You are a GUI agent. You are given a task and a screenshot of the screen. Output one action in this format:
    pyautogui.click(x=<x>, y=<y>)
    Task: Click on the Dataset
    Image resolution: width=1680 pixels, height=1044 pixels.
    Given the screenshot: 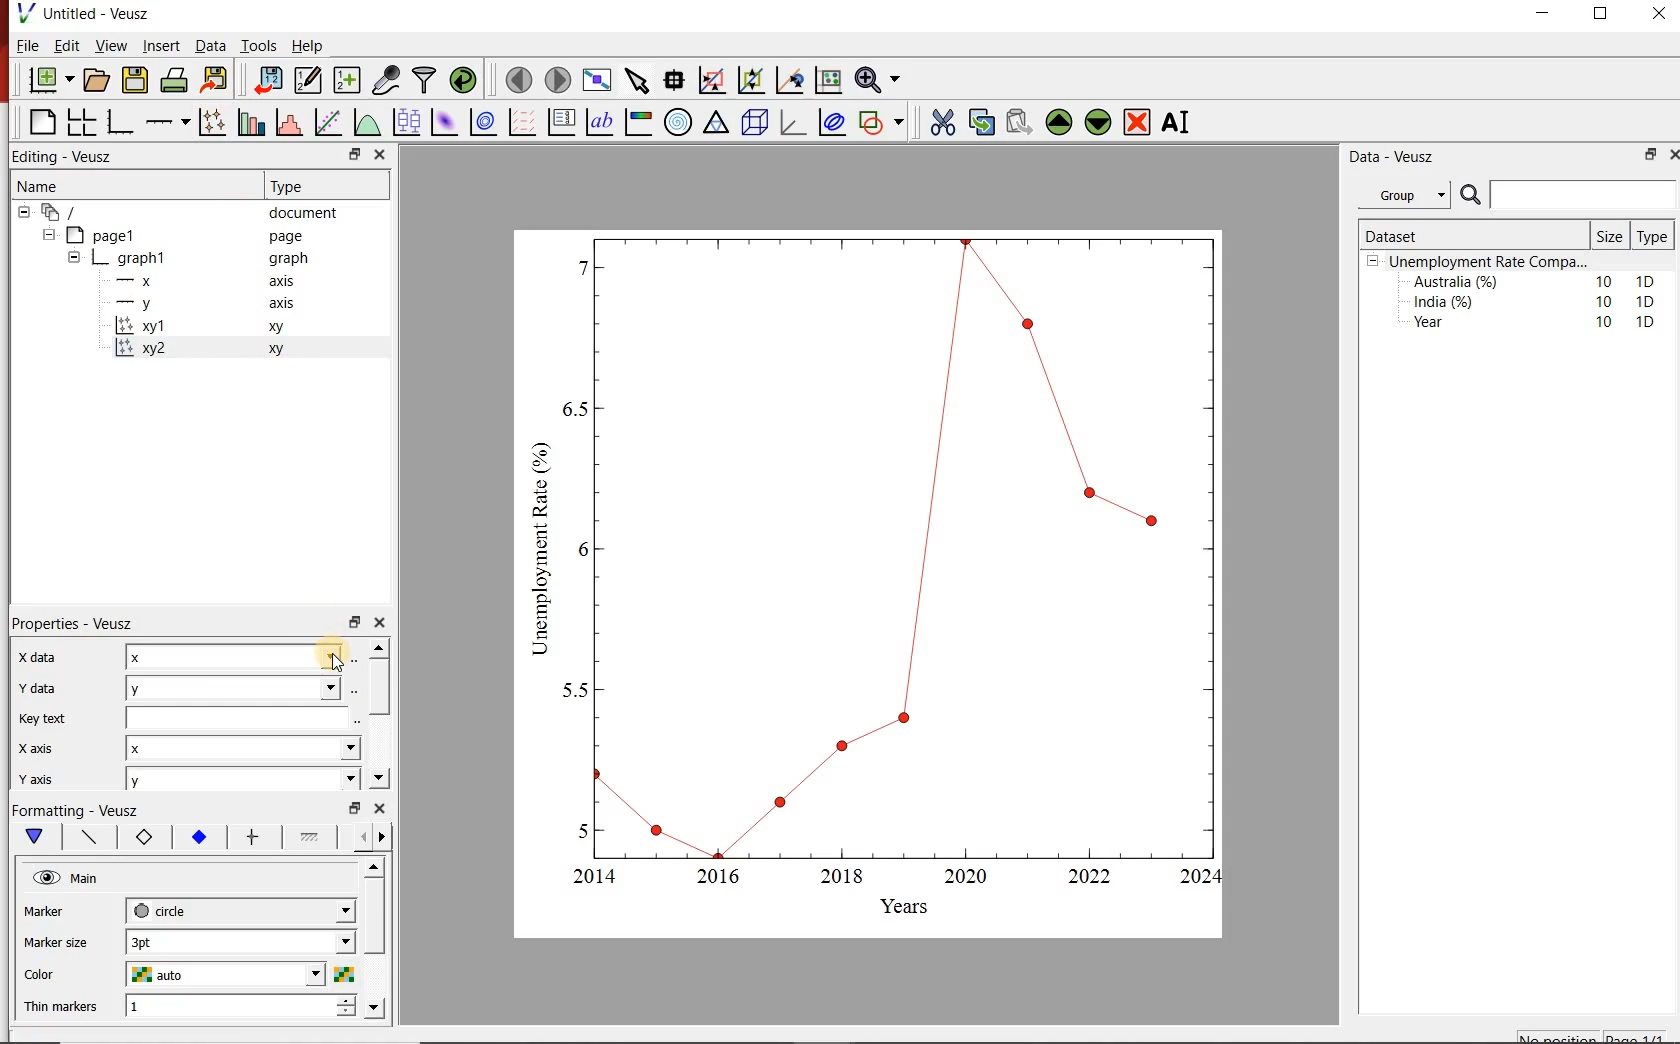 What is the action you would take?
    pyautogui.click(x=1438, y=236)
    